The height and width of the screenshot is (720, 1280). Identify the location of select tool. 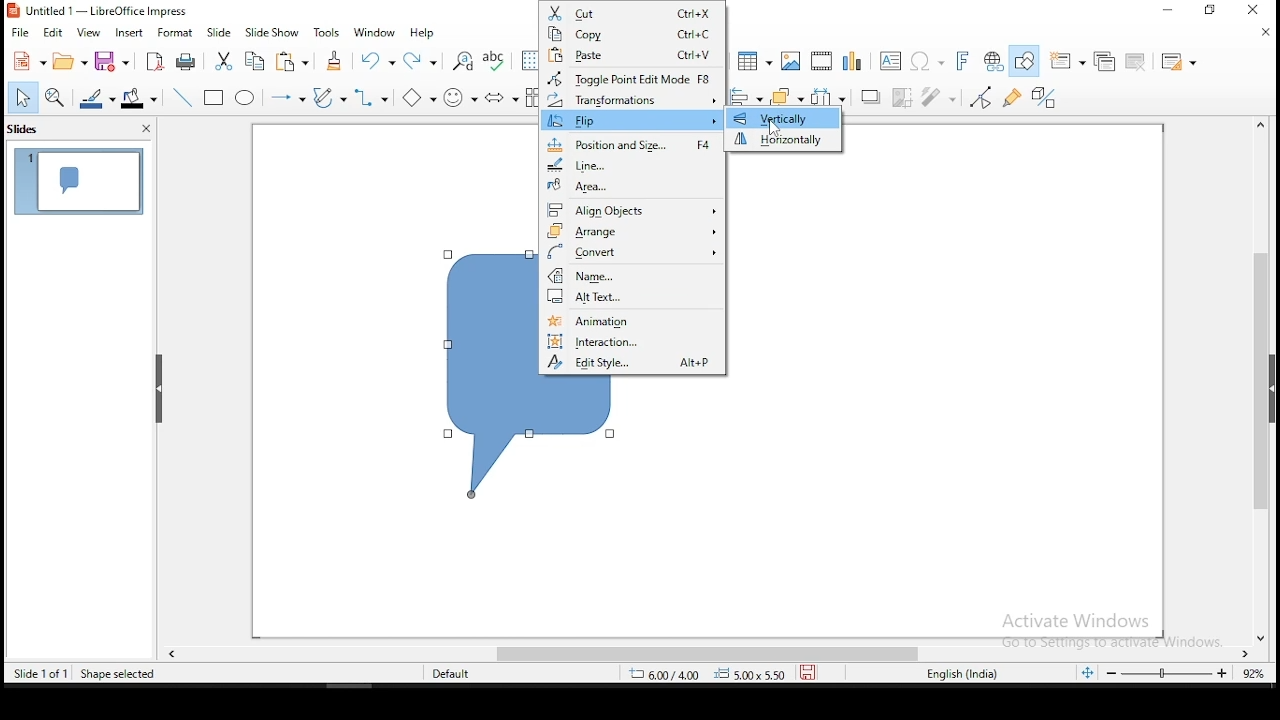
(24, 97).